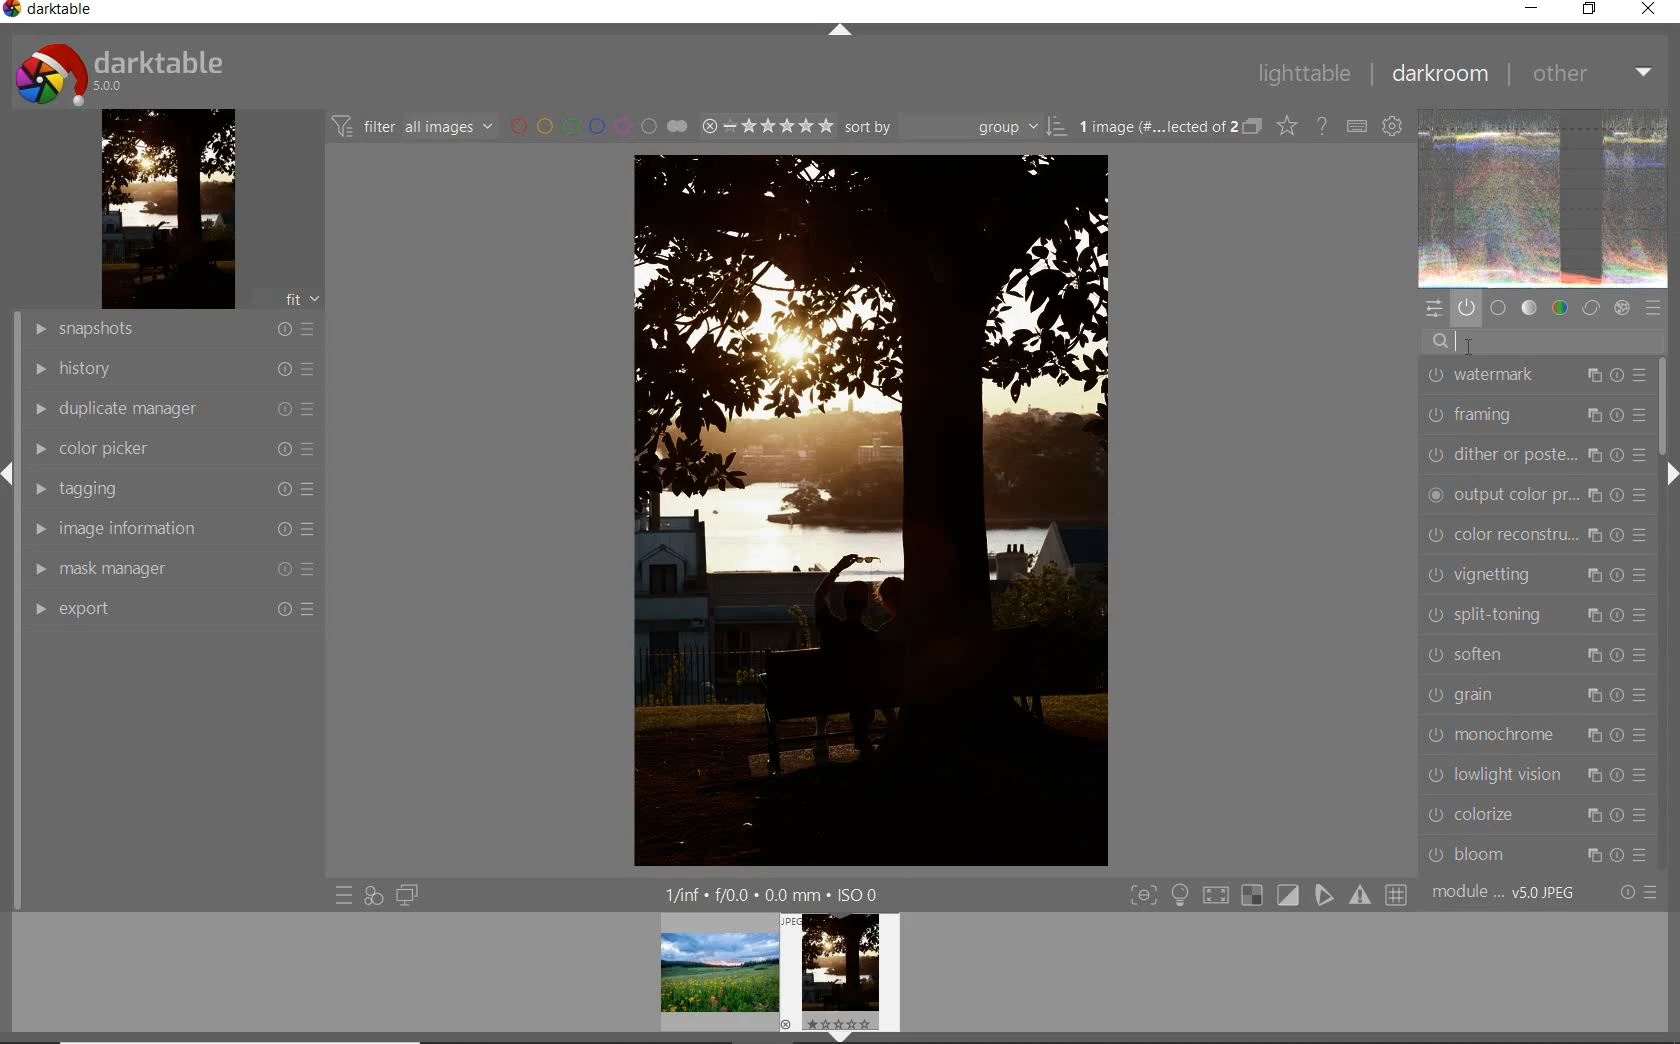  Describe the element at coordinates (167, 328) in the screenshot. I see `snapshots` at that location.